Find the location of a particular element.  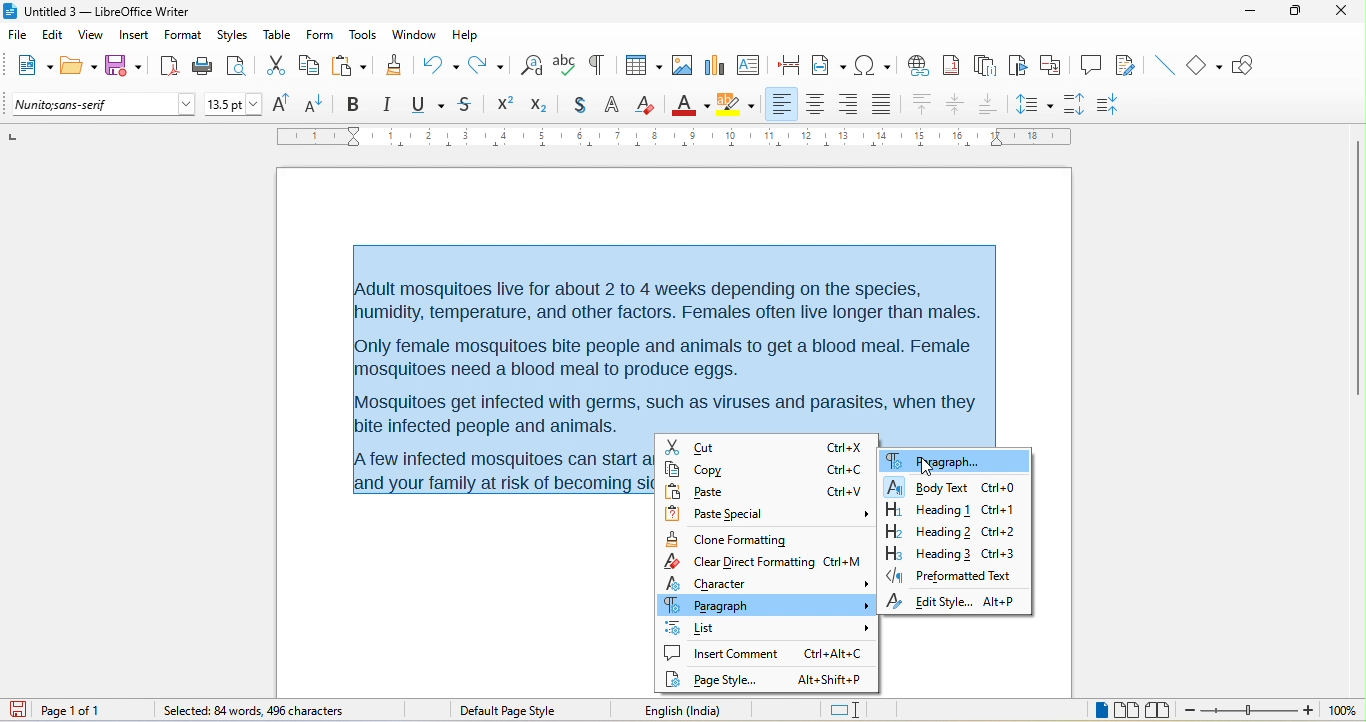

text is located at coordinates (681, 340).